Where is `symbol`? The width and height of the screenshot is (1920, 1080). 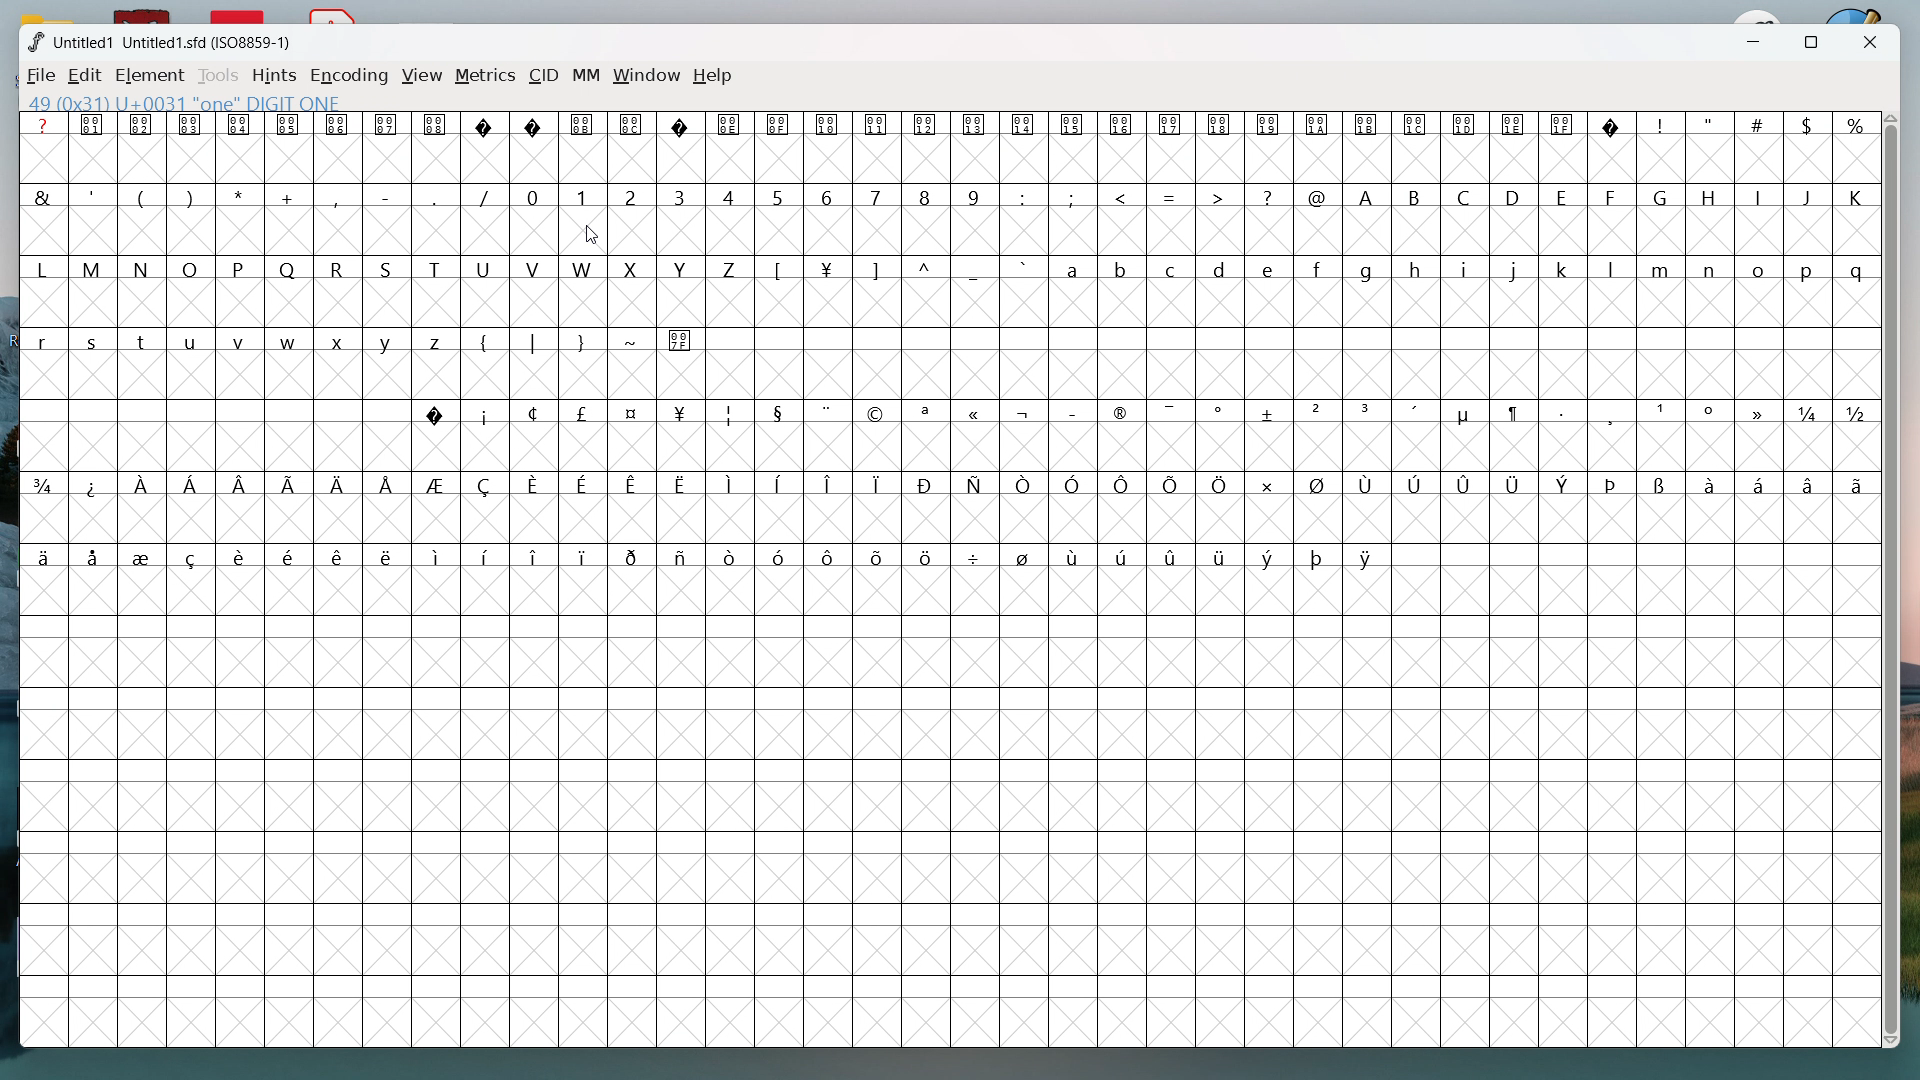
symbol is located at coordinates (634, 483).